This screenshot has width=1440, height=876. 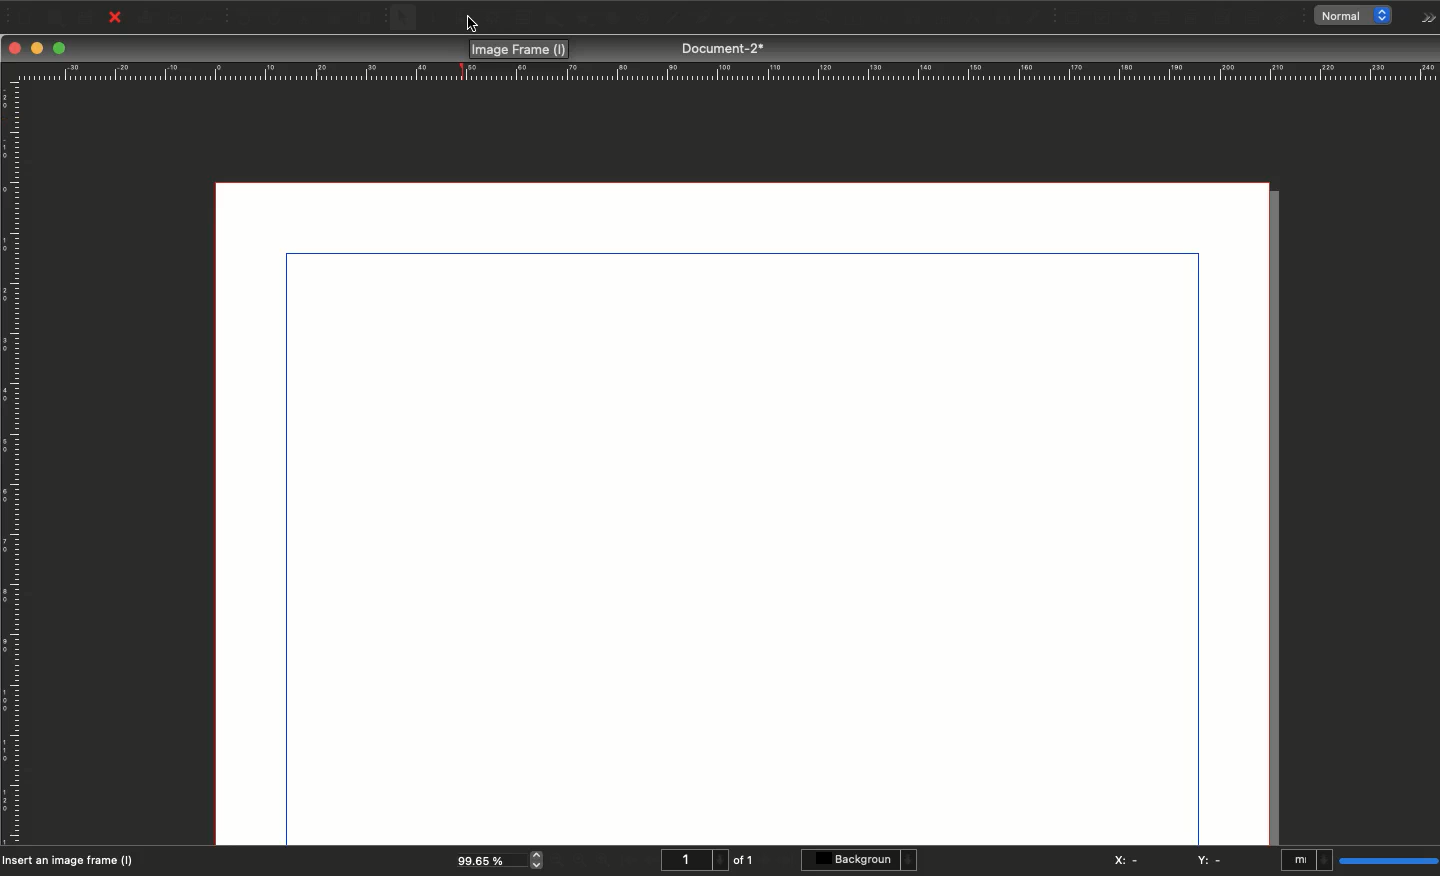 What do you see at coordinates (743, 519) in the screenshot?
I see `Canvas` at bounding box center [743, 519].